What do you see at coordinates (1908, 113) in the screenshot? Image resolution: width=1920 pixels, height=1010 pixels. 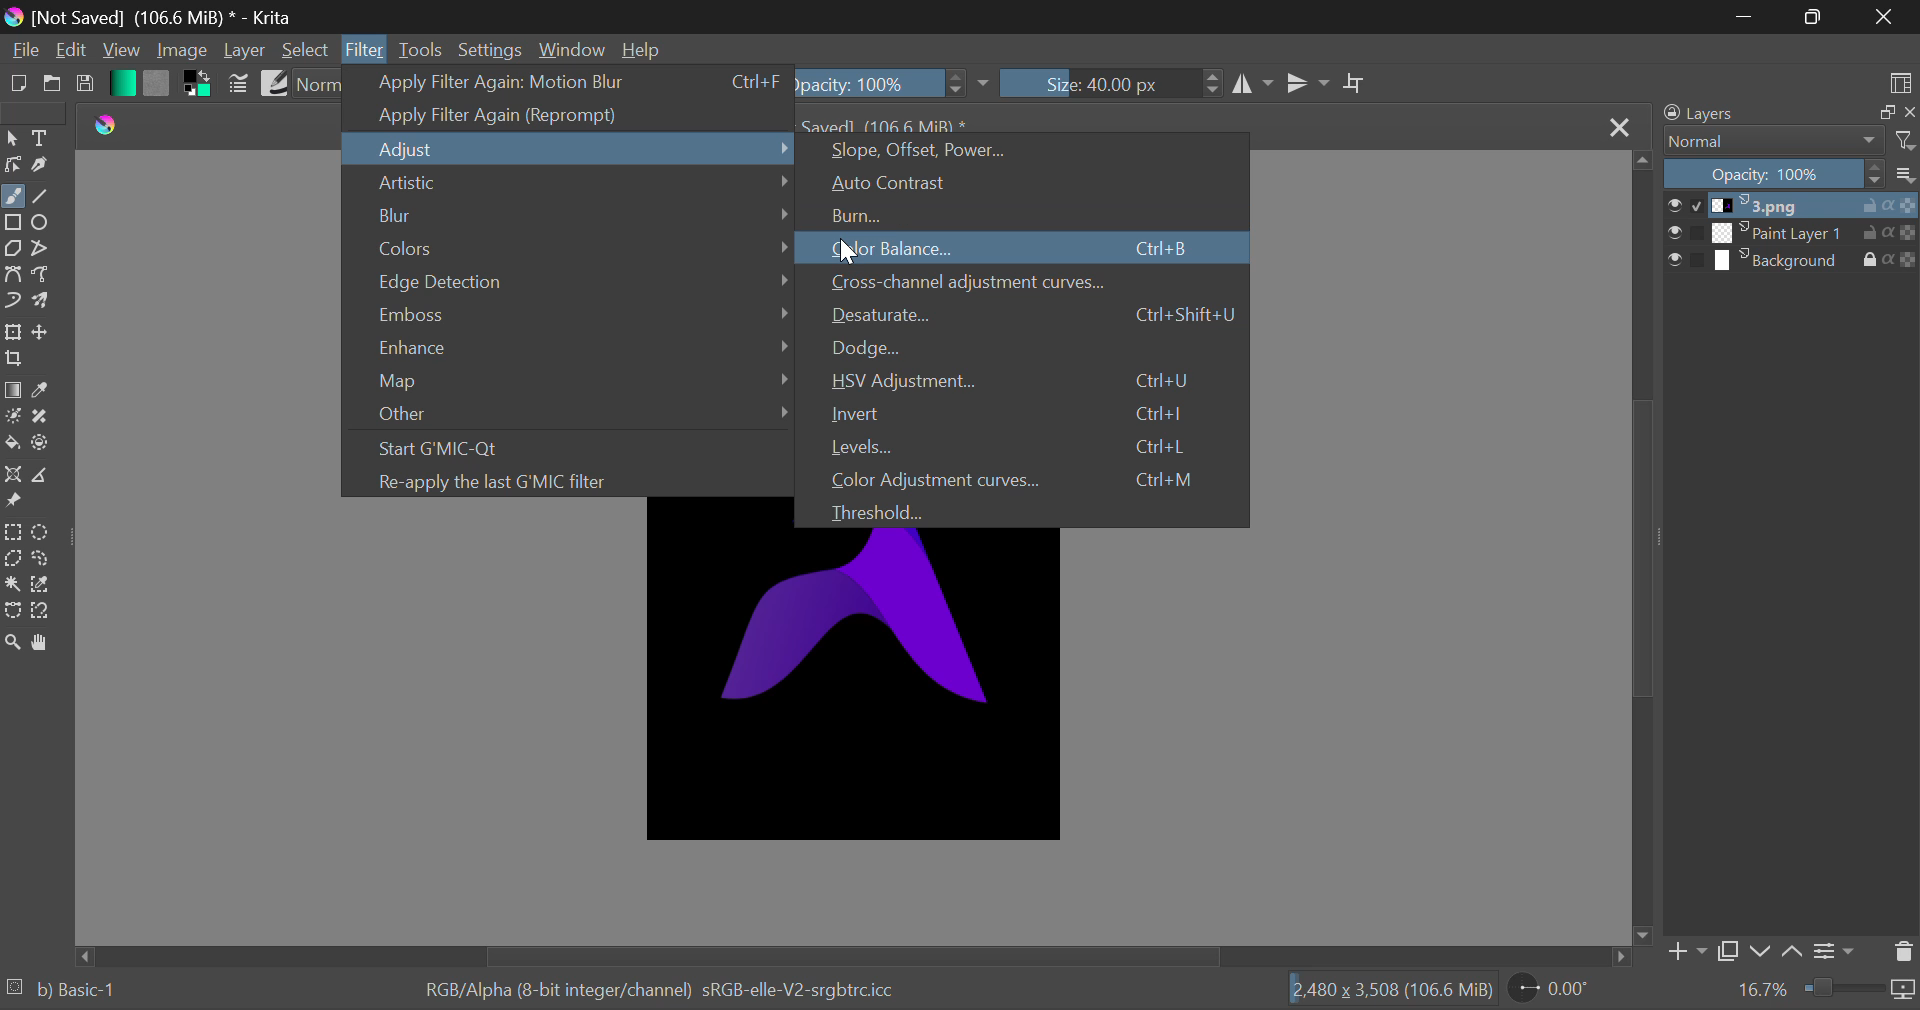 I see `close` at bounding box center [1908, 113].